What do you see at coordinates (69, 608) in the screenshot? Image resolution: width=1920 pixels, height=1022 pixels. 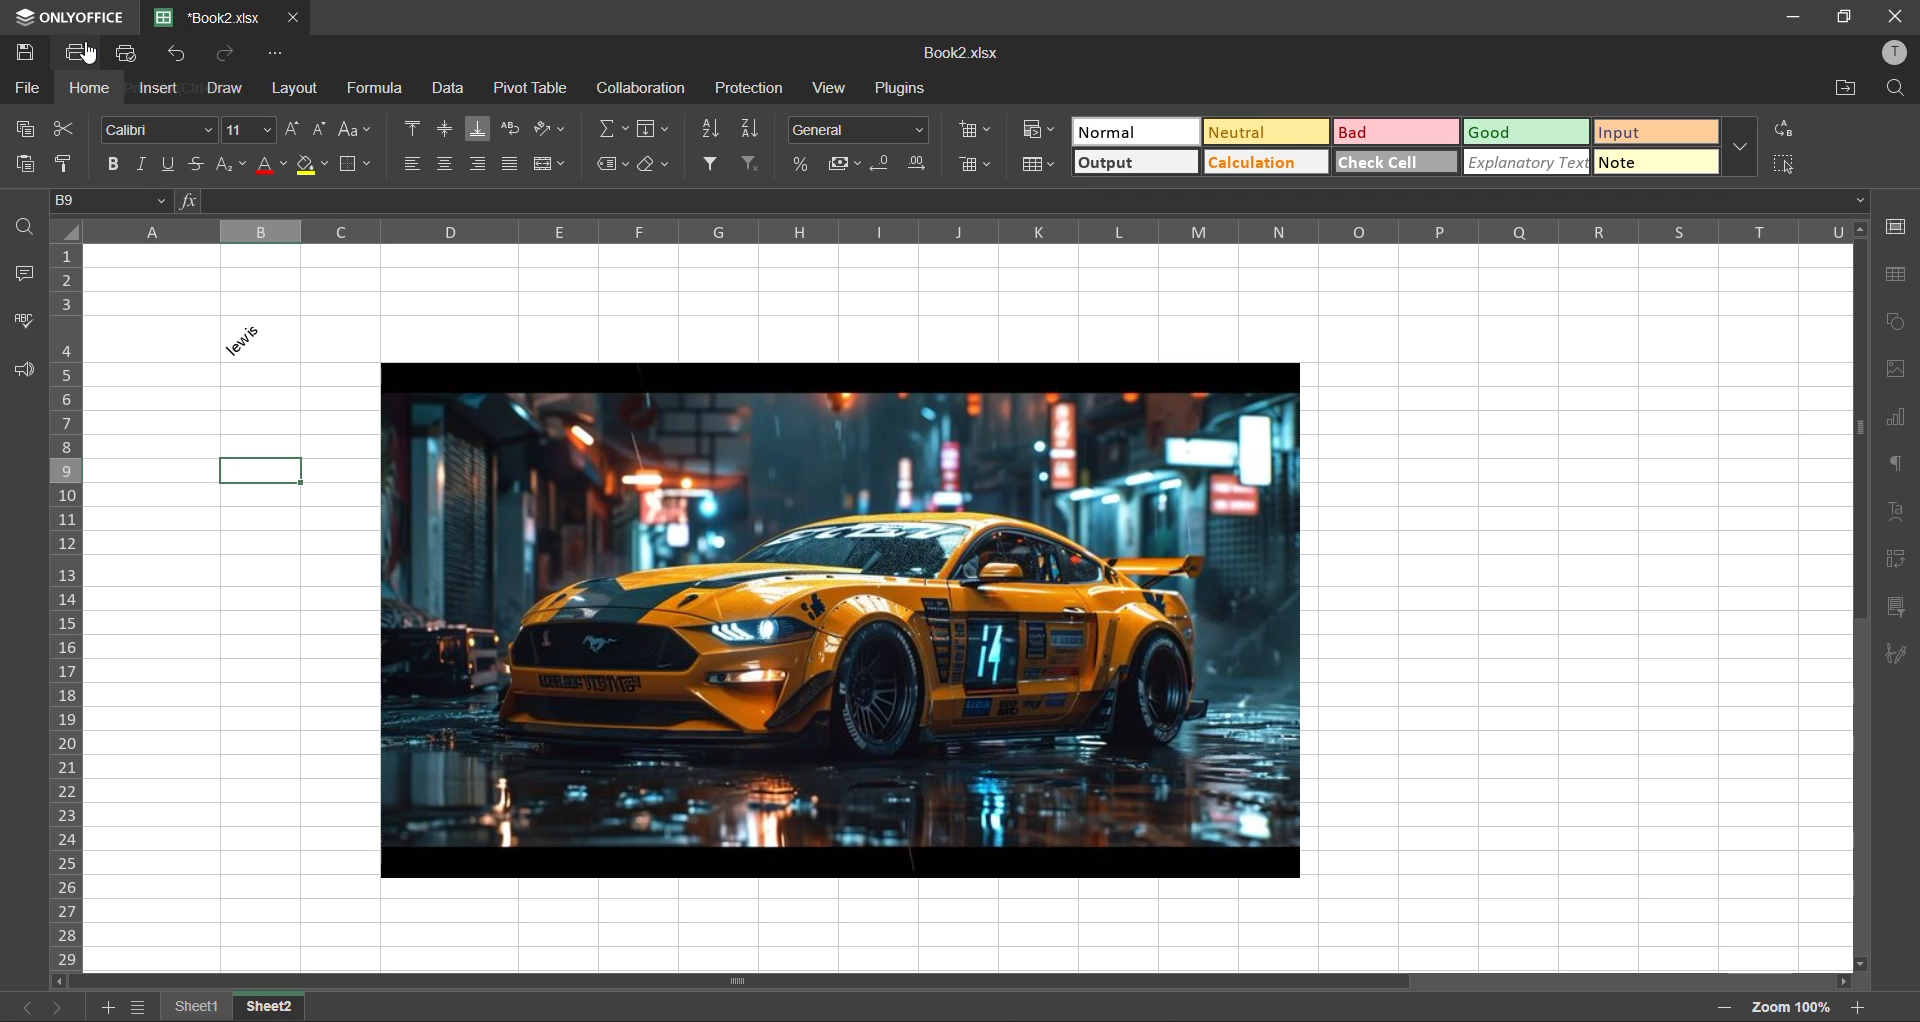 I see `row numbers` at bounding box center [69, 608].